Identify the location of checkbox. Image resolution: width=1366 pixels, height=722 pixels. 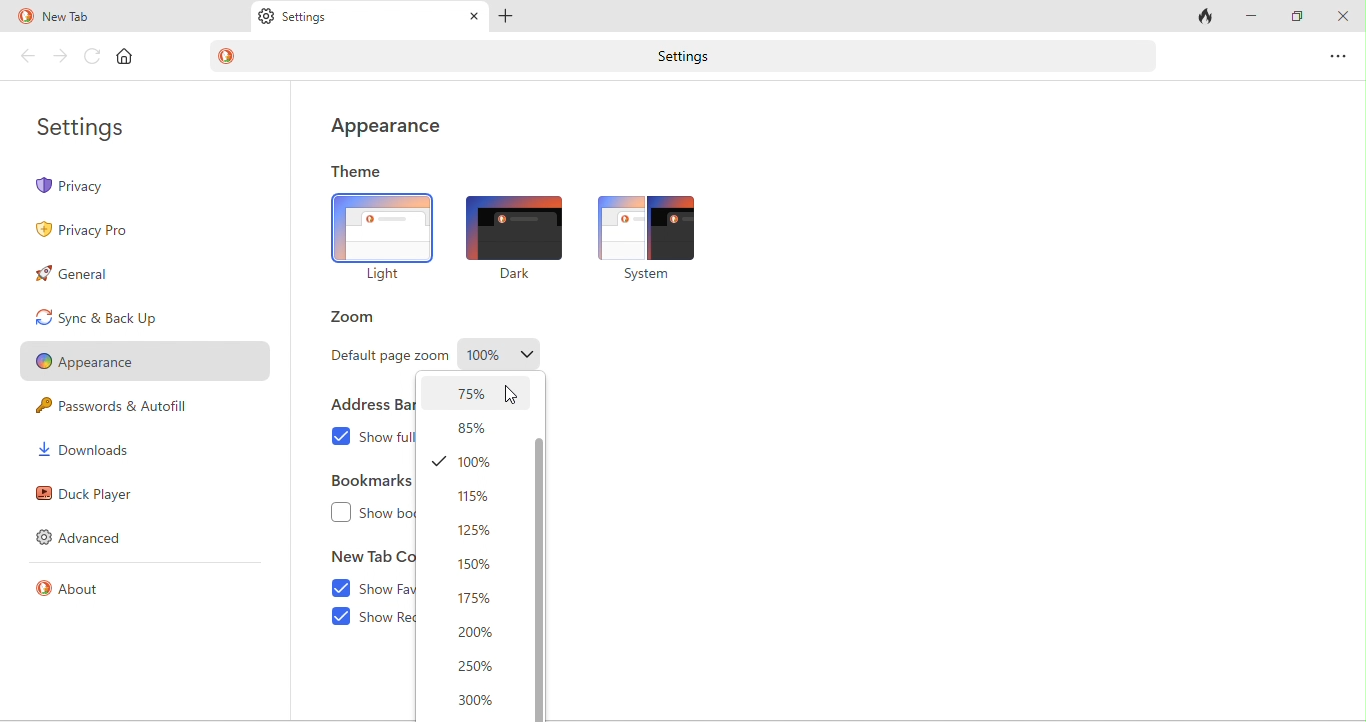
(343, 513).